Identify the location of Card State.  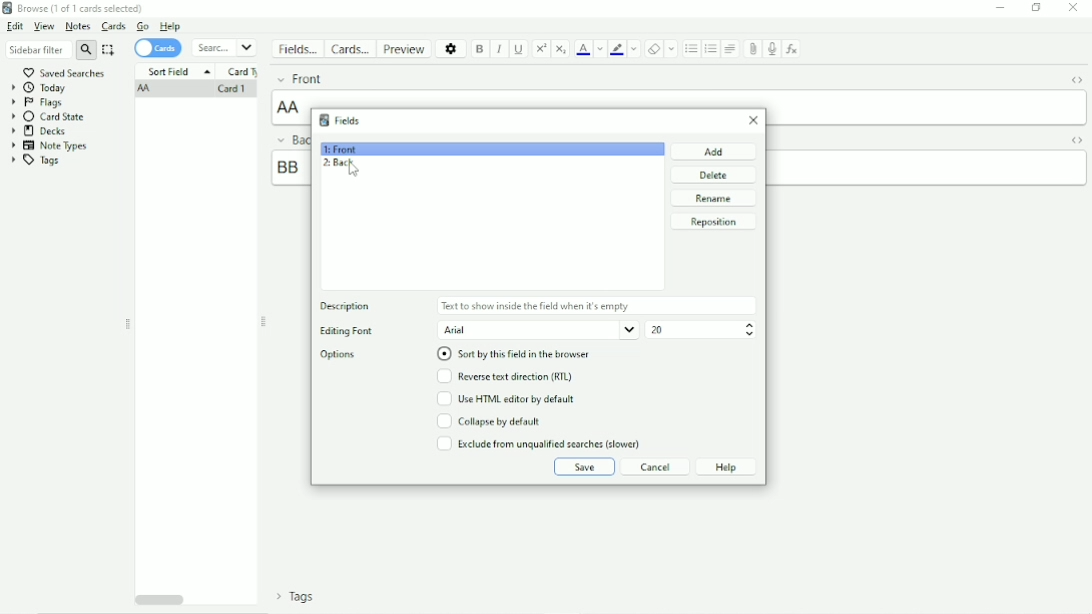
(51, 117).